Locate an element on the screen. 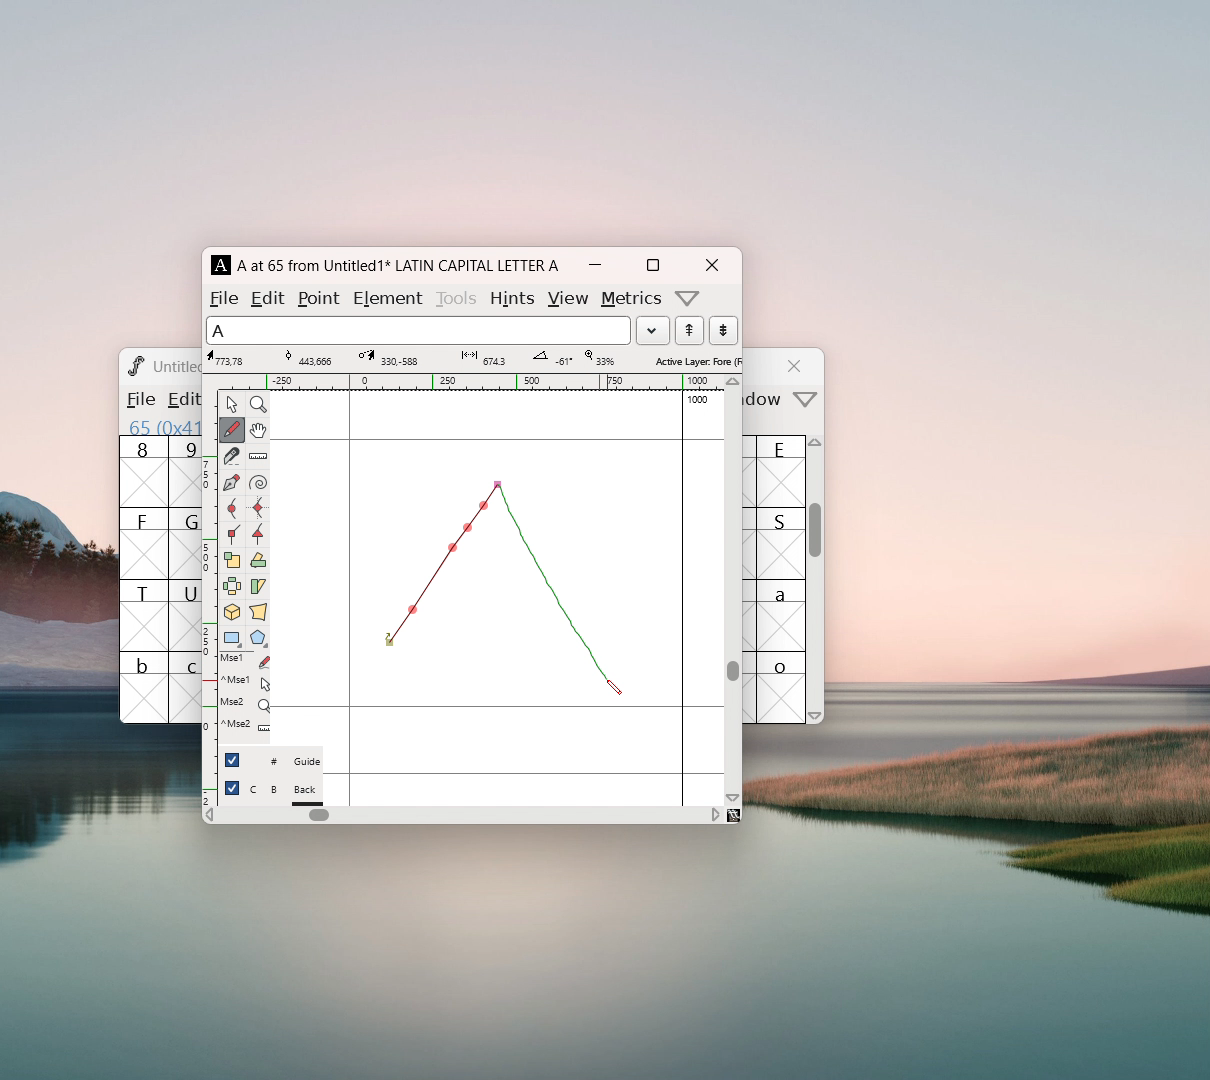 This screenshot has width=1210, height=1080. show the next word in the wordlist is located at coordinates (689, 332).